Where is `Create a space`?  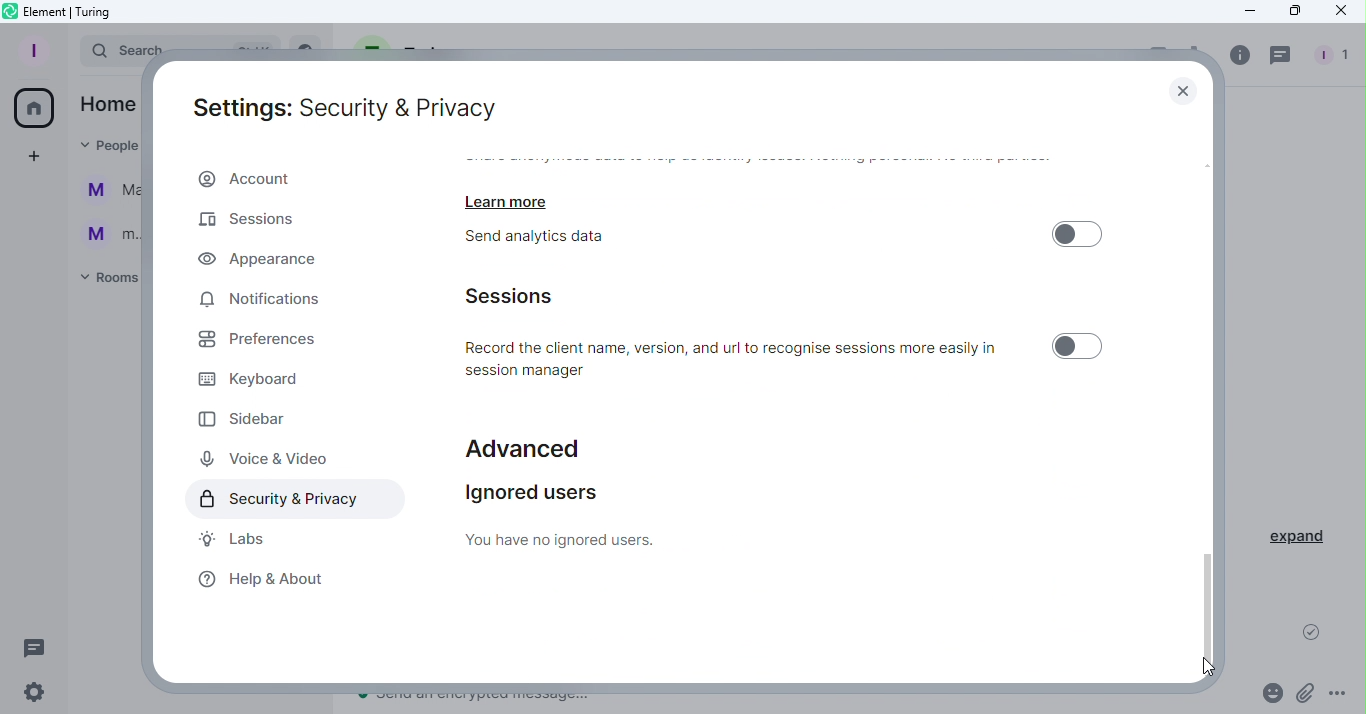 Create a space is located at coordinates (33, 157).